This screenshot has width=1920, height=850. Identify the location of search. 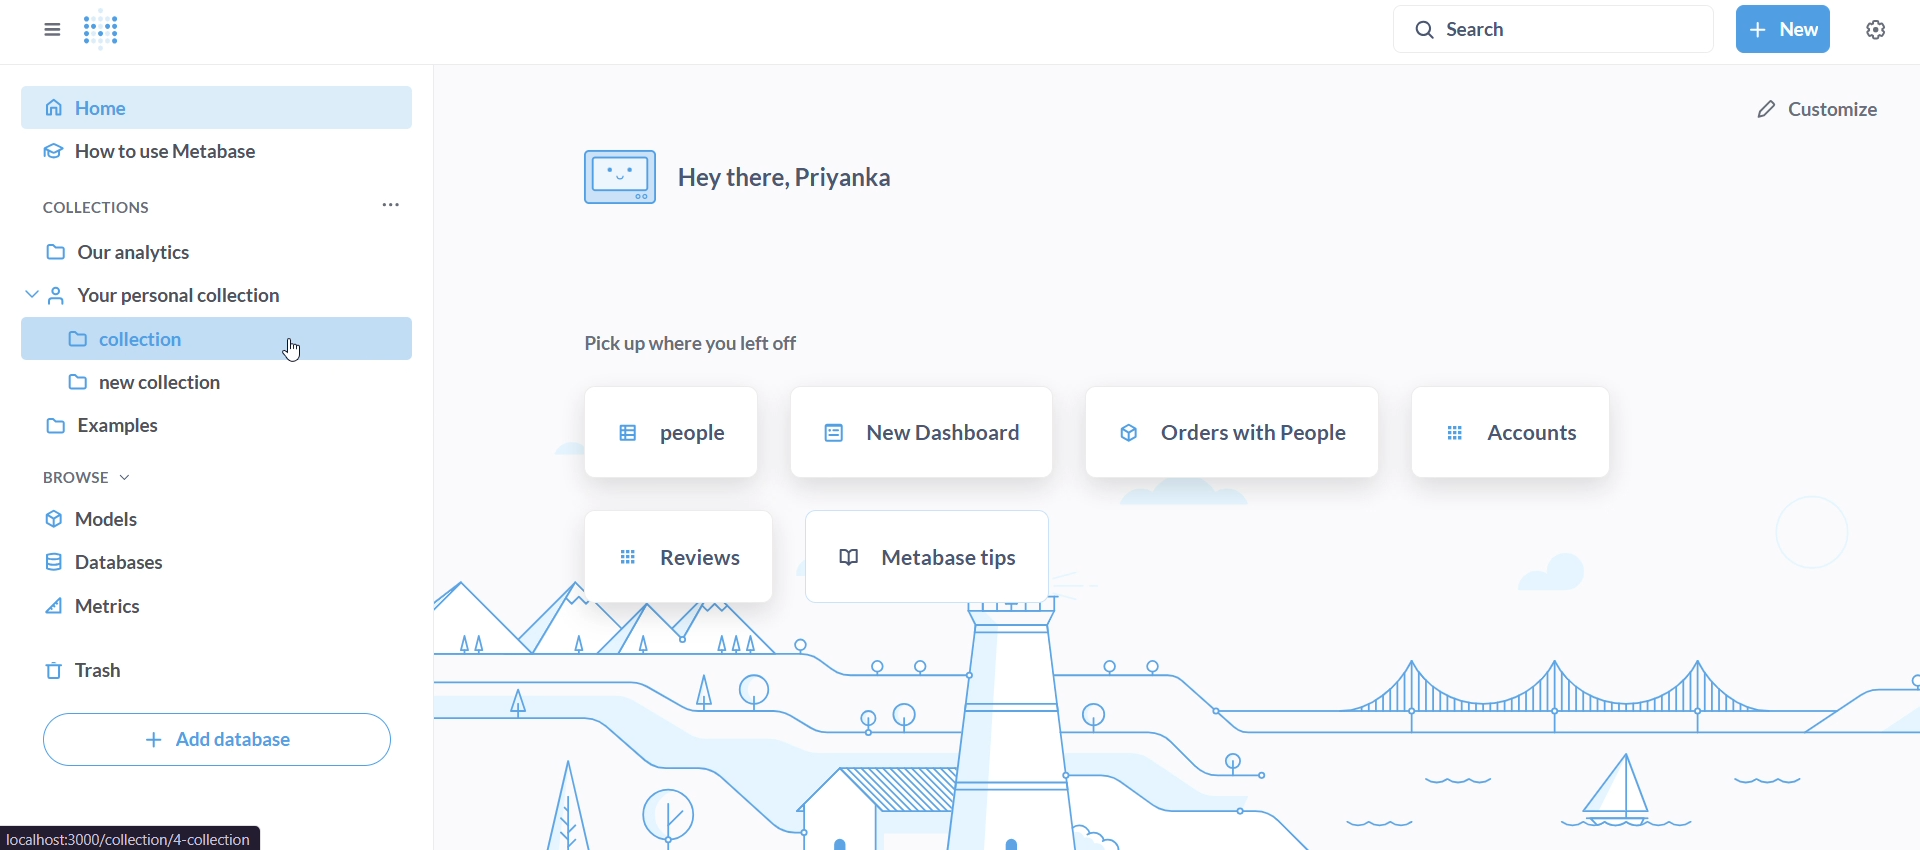
(1557, 27).